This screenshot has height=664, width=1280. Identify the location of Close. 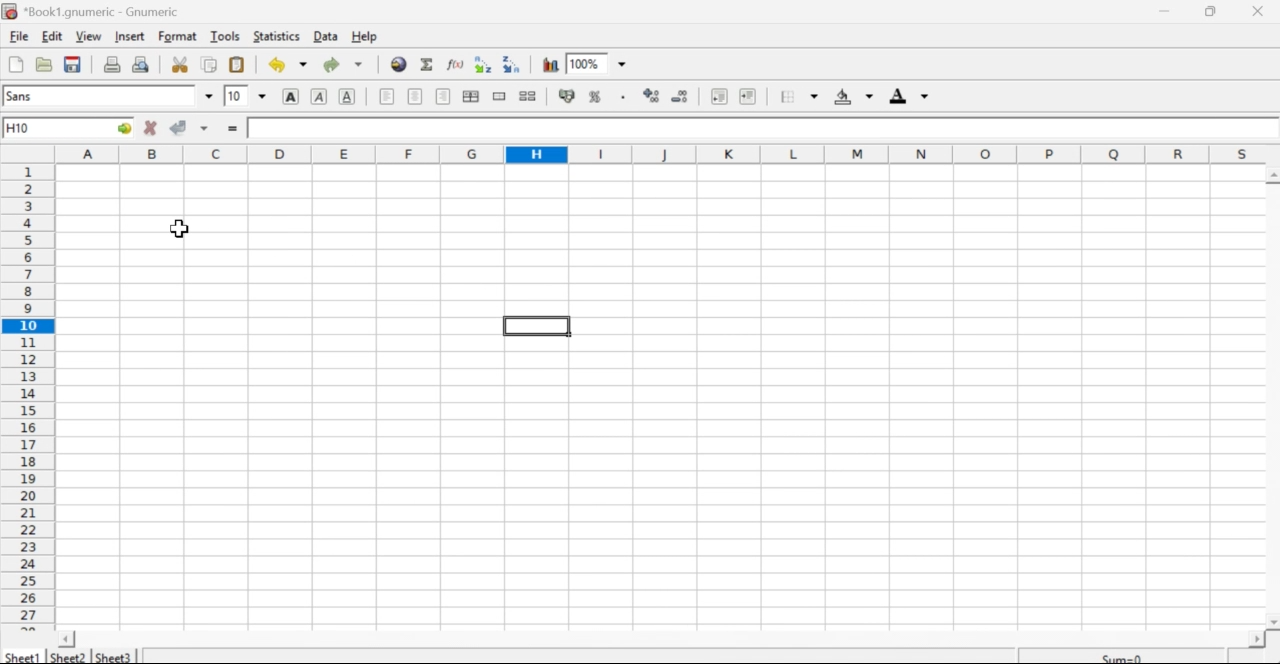
(1261, 12).